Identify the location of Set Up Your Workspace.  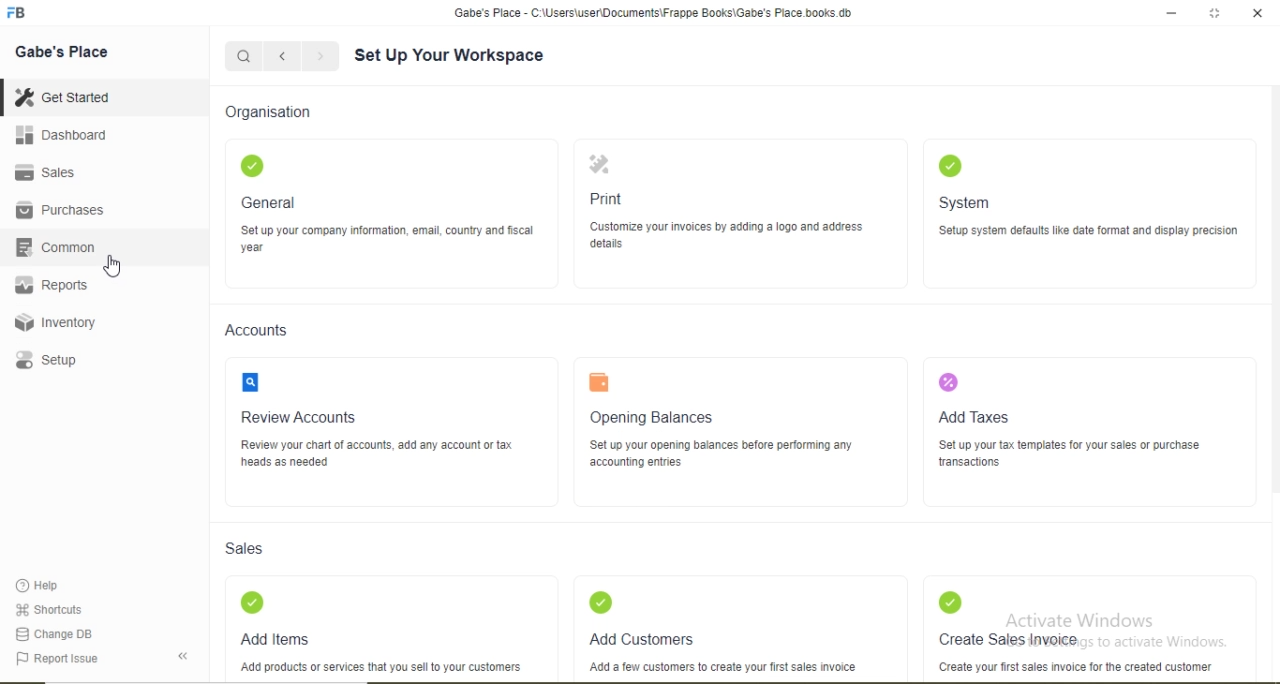
(451, 55).